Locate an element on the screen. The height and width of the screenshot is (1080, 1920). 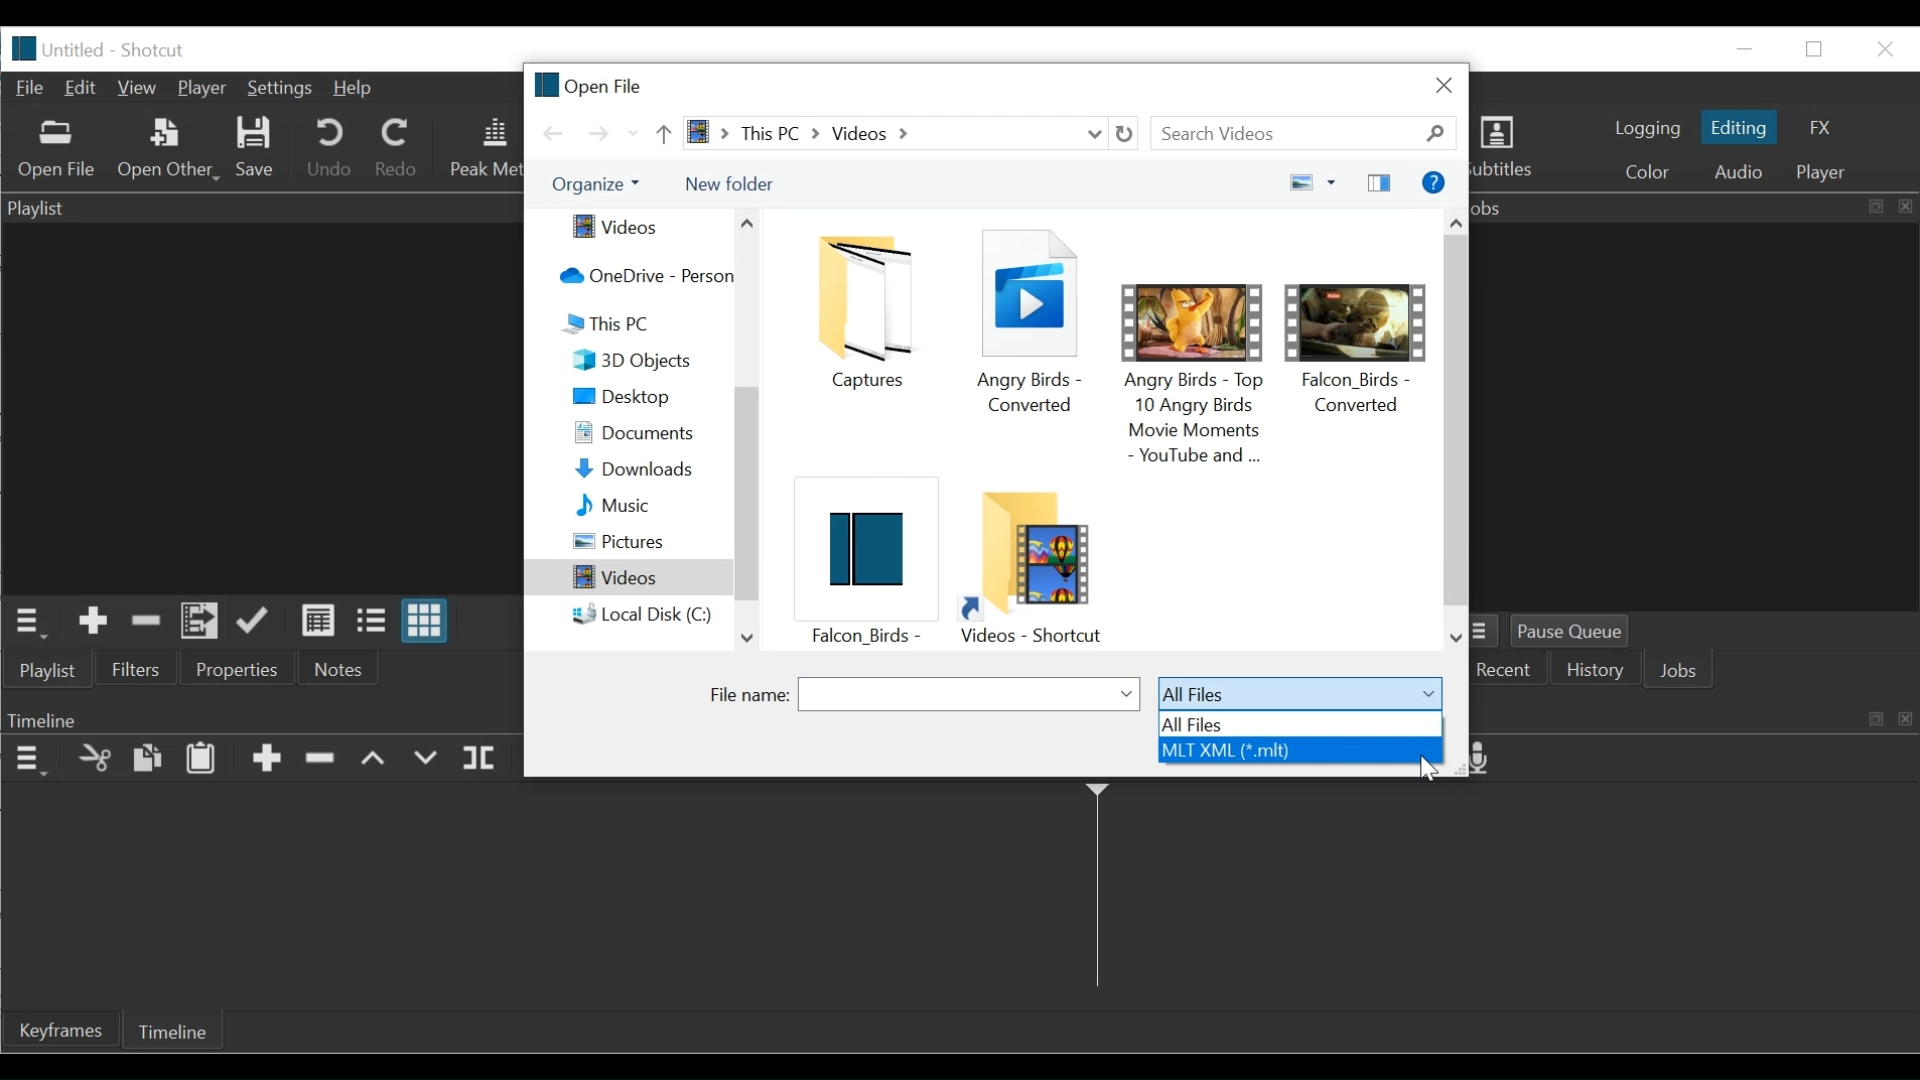
View as icons is located at coordinates (428, 621).